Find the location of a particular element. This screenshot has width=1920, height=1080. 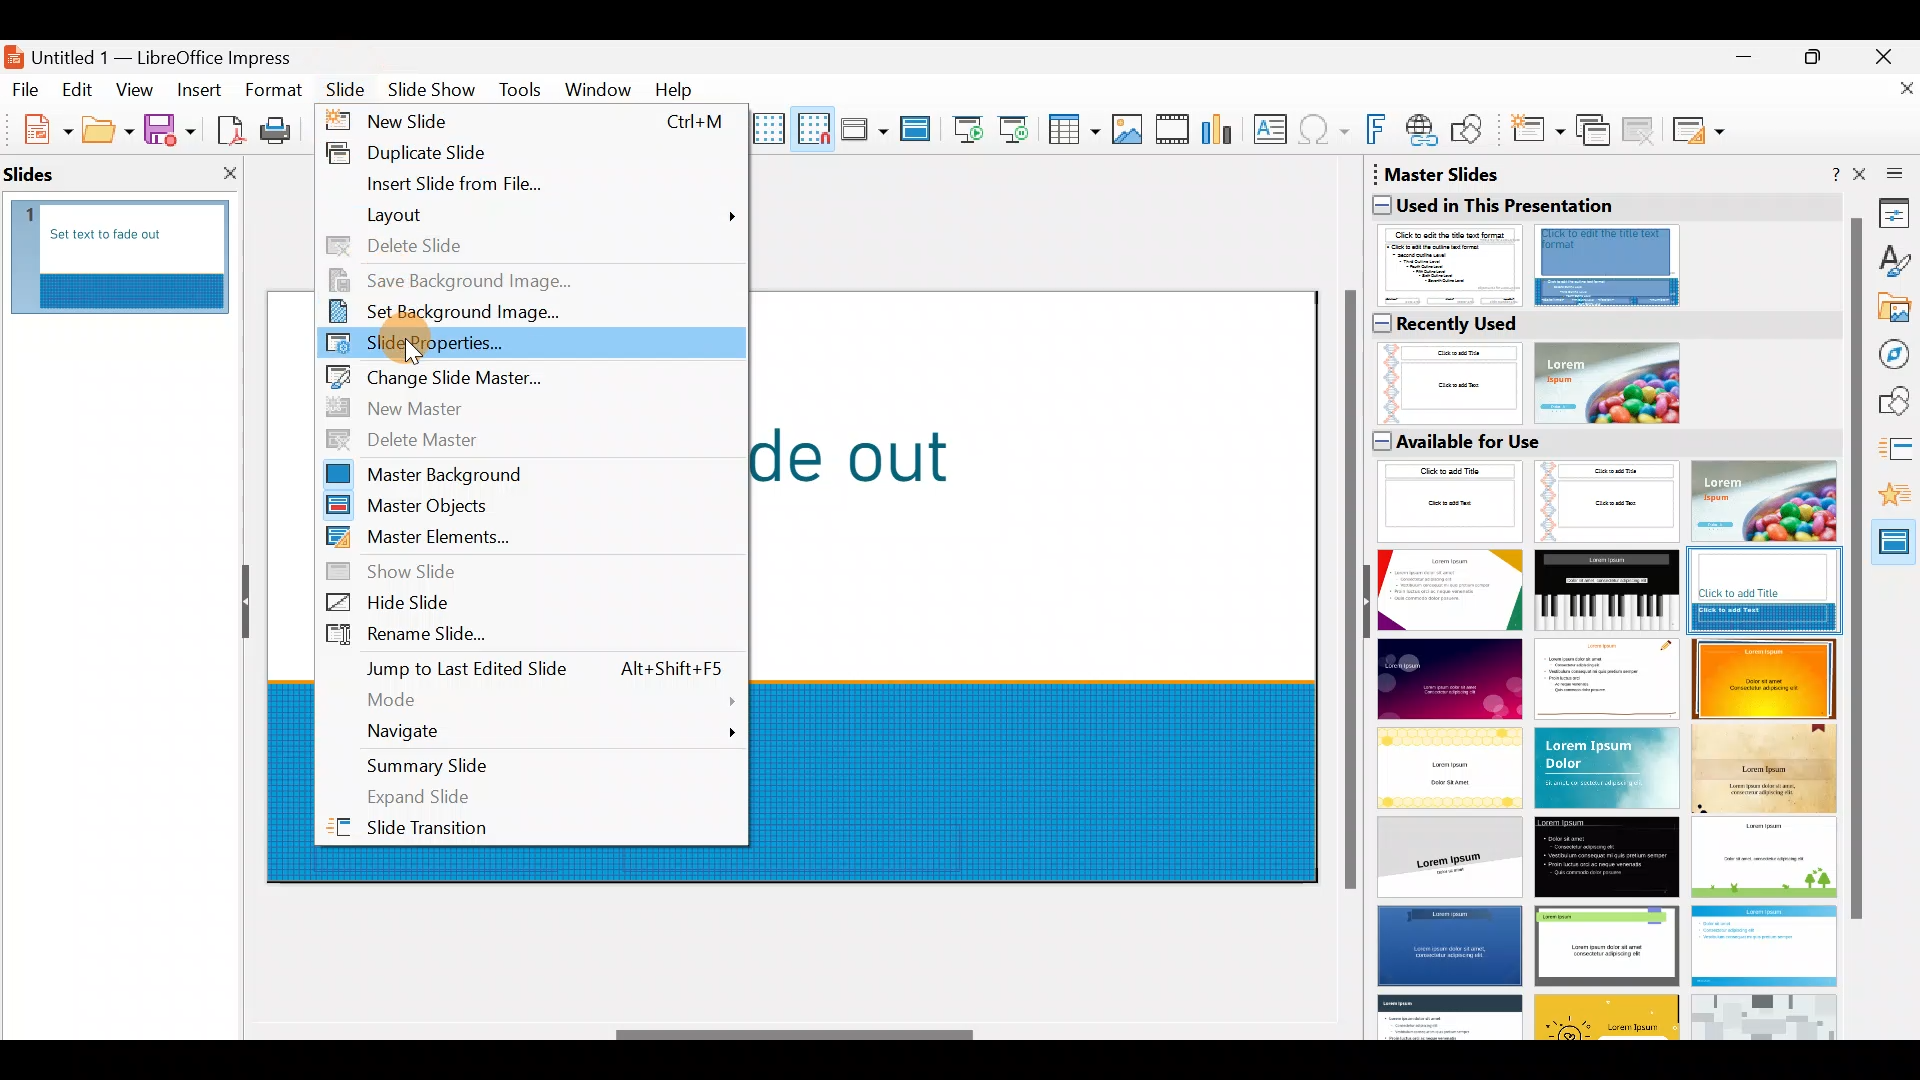

Tools is located at coordinates (522, 93).